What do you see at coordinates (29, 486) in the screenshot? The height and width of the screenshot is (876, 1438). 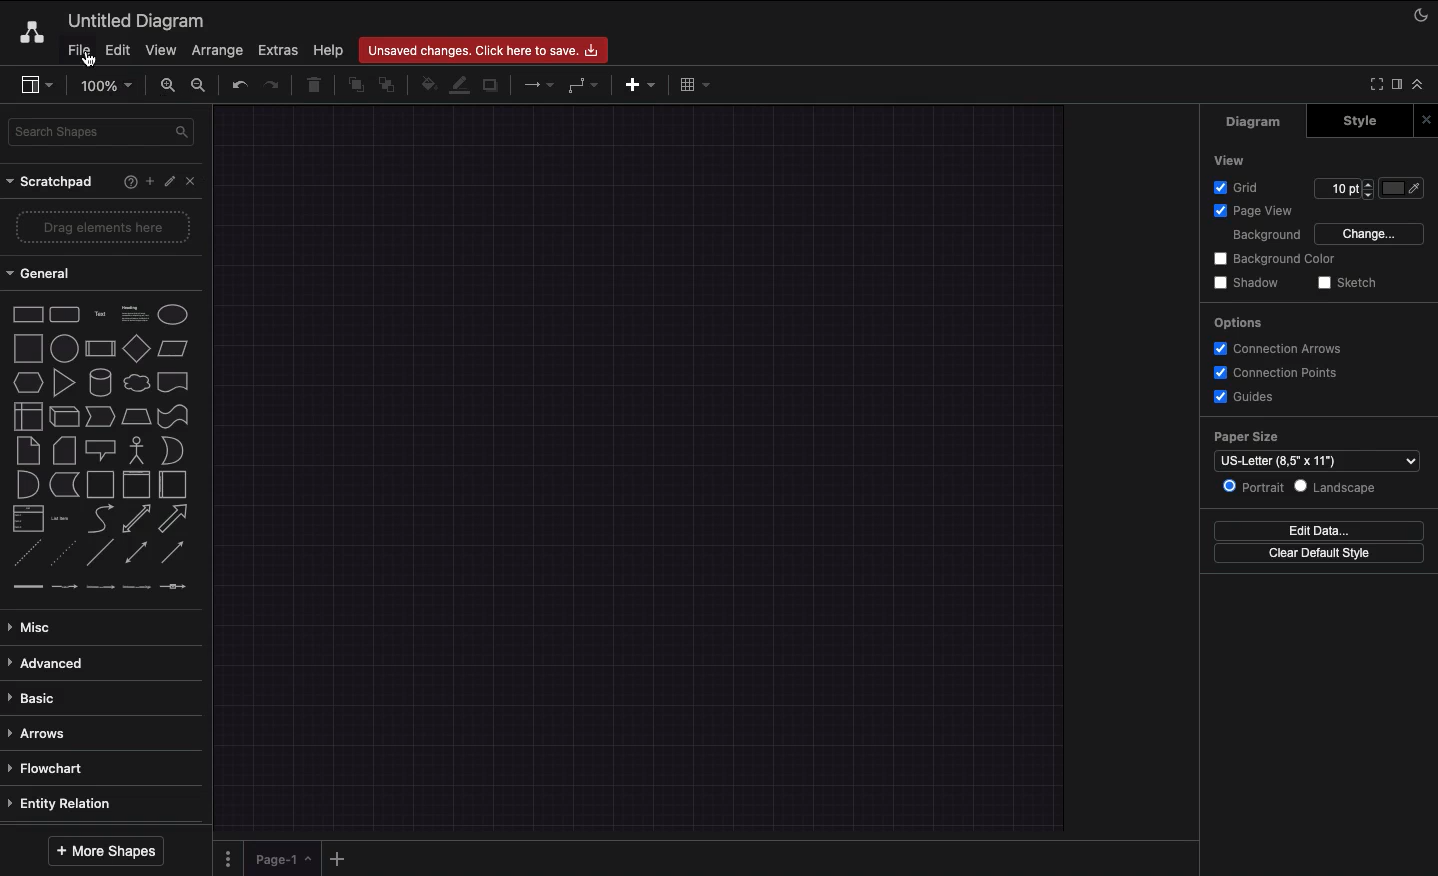 I see `And` at bounding box center [29, 486].